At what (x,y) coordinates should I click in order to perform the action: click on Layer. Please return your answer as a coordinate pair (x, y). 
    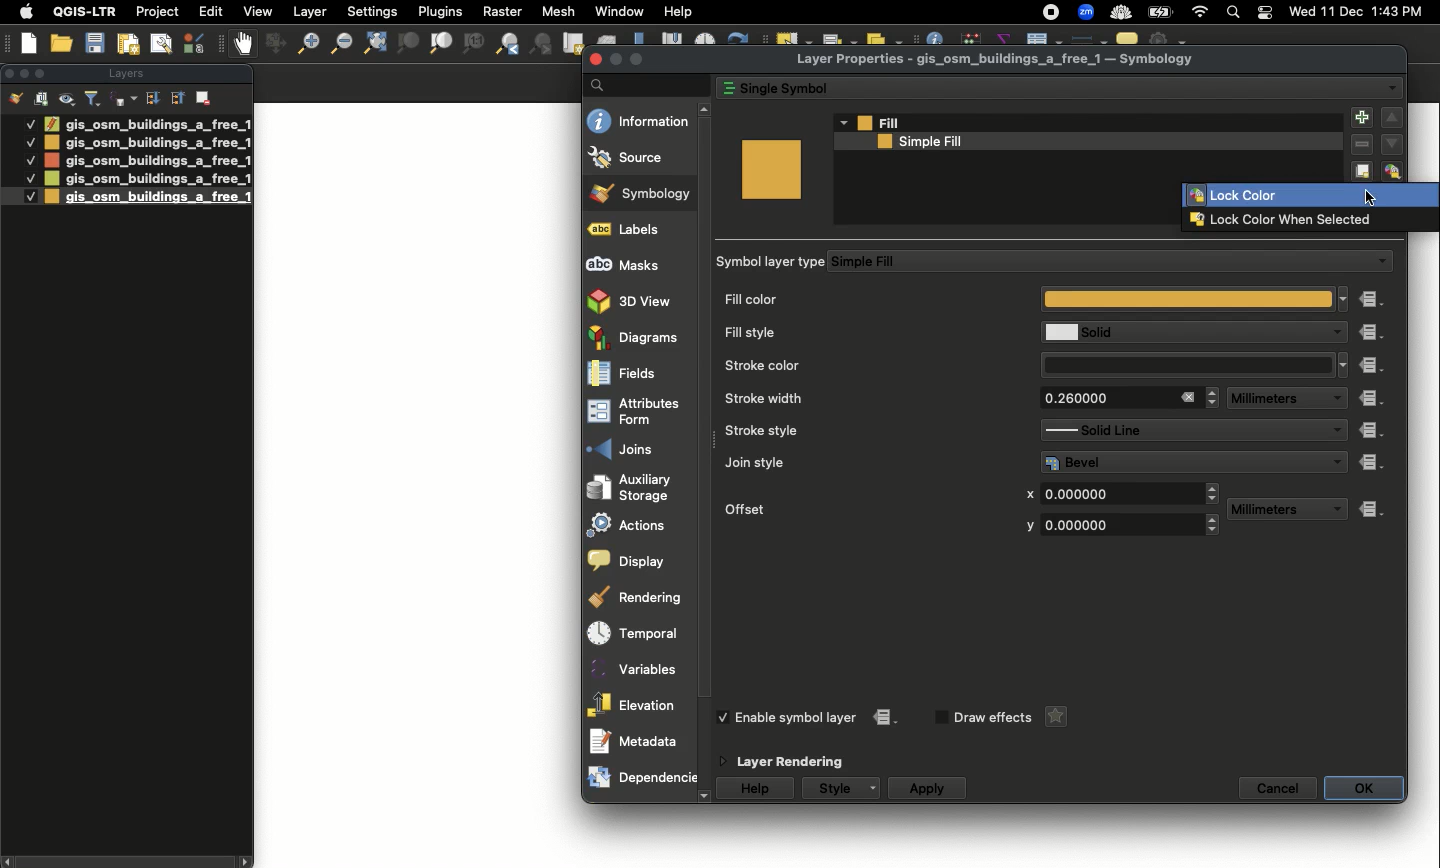
    Looking at the image, I should click on (311, 12).